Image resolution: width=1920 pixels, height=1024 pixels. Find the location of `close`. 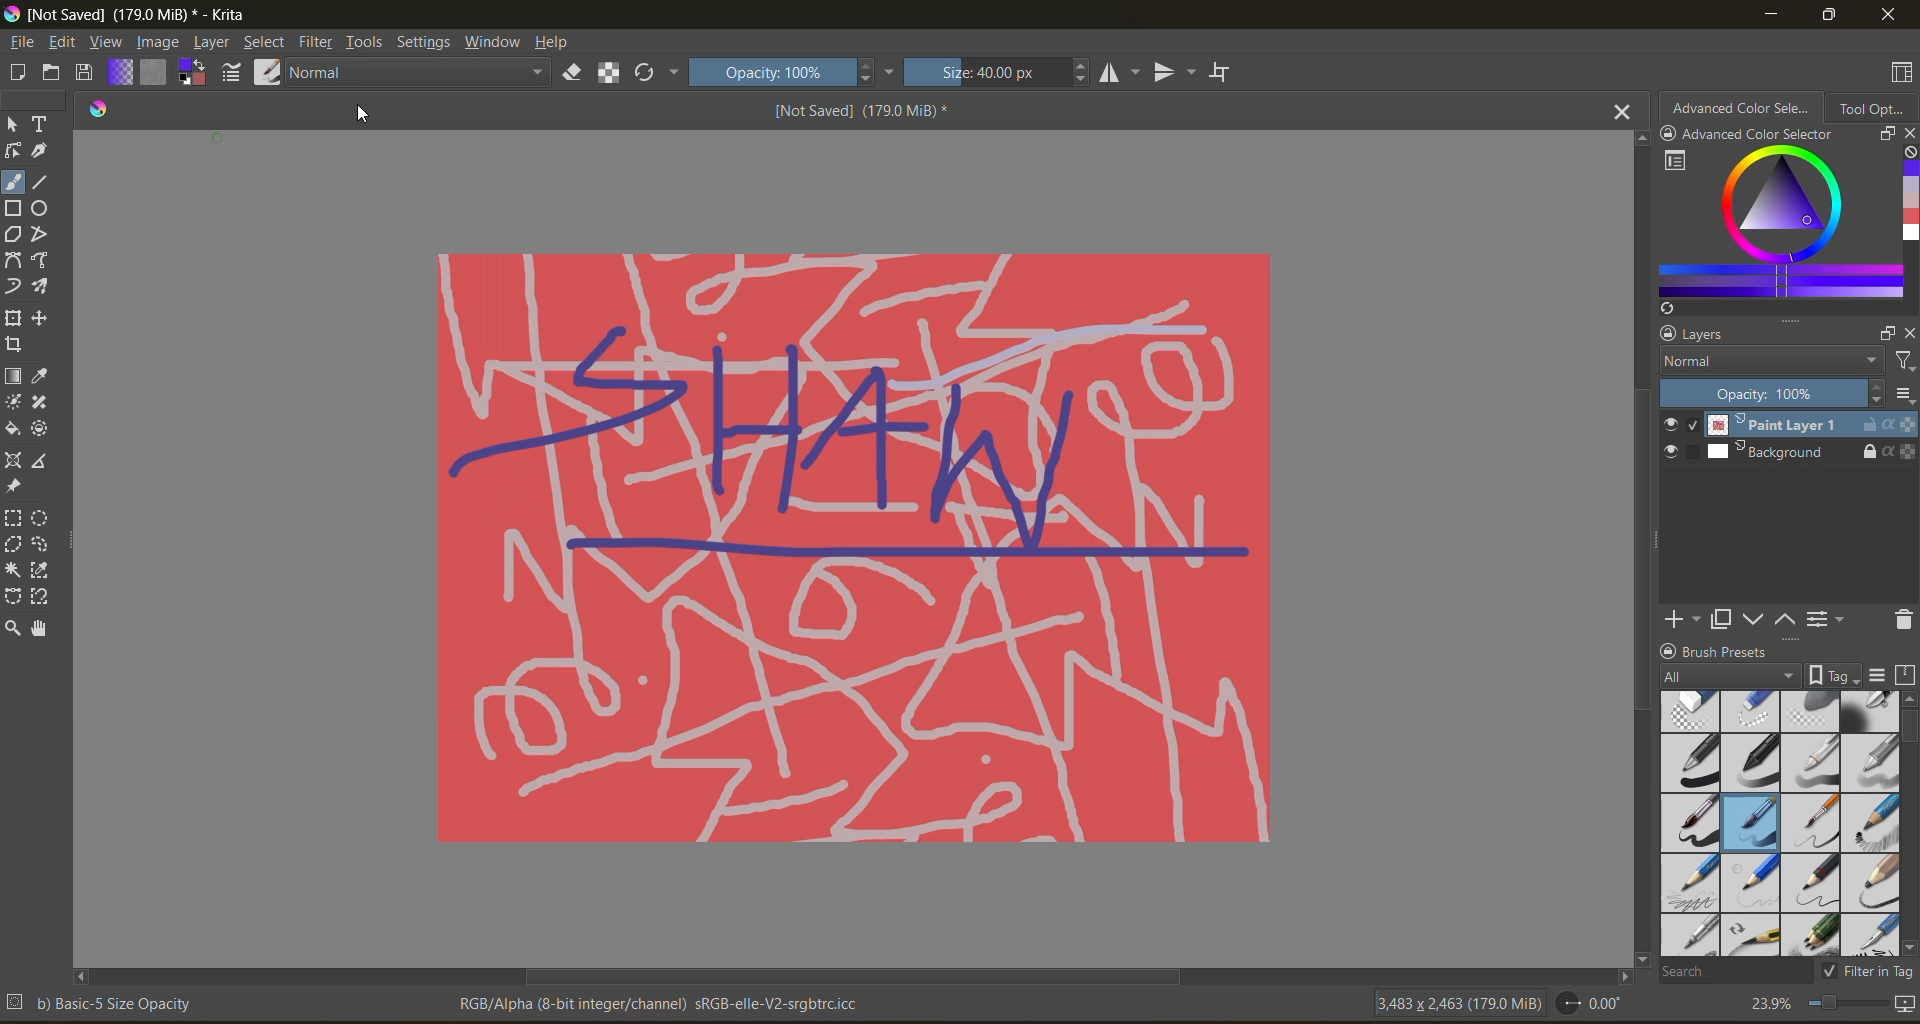

close is located at coordinates (1895, 17).